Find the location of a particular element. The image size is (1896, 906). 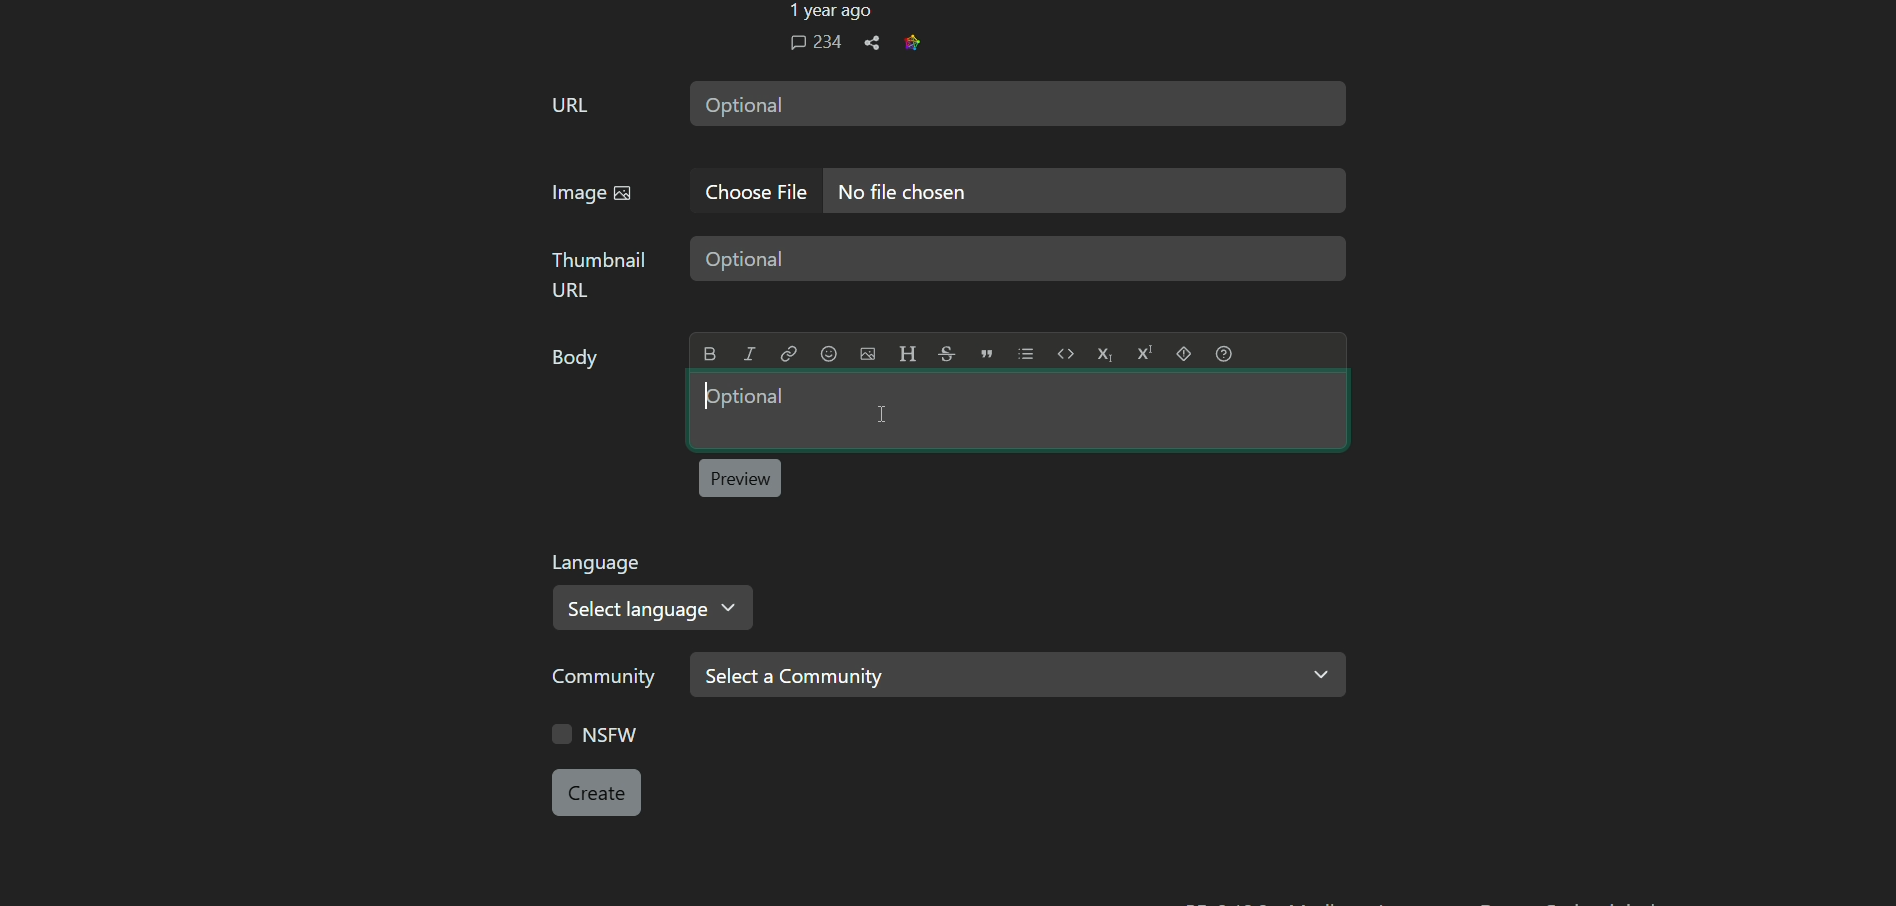

choose file is located at coordinates (758, 192).